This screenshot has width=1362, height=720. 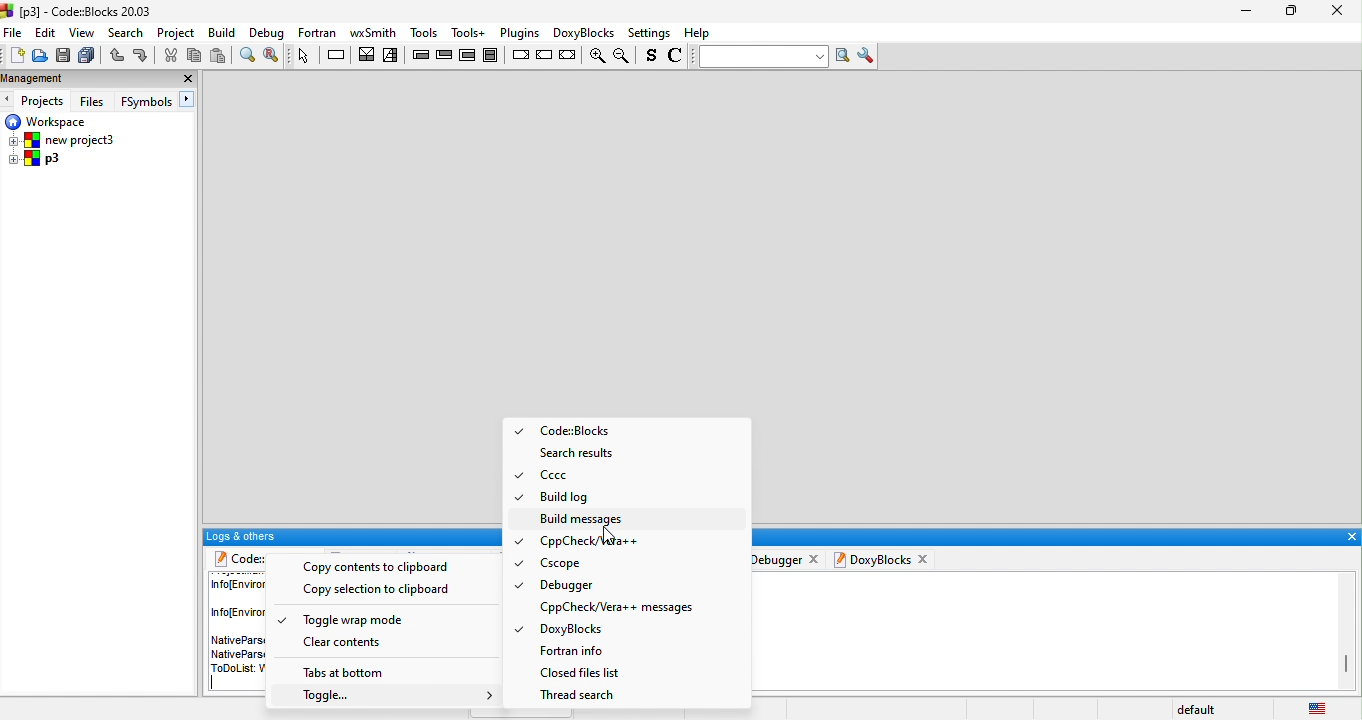 I want to click on close, so click(x=1336, y=10).